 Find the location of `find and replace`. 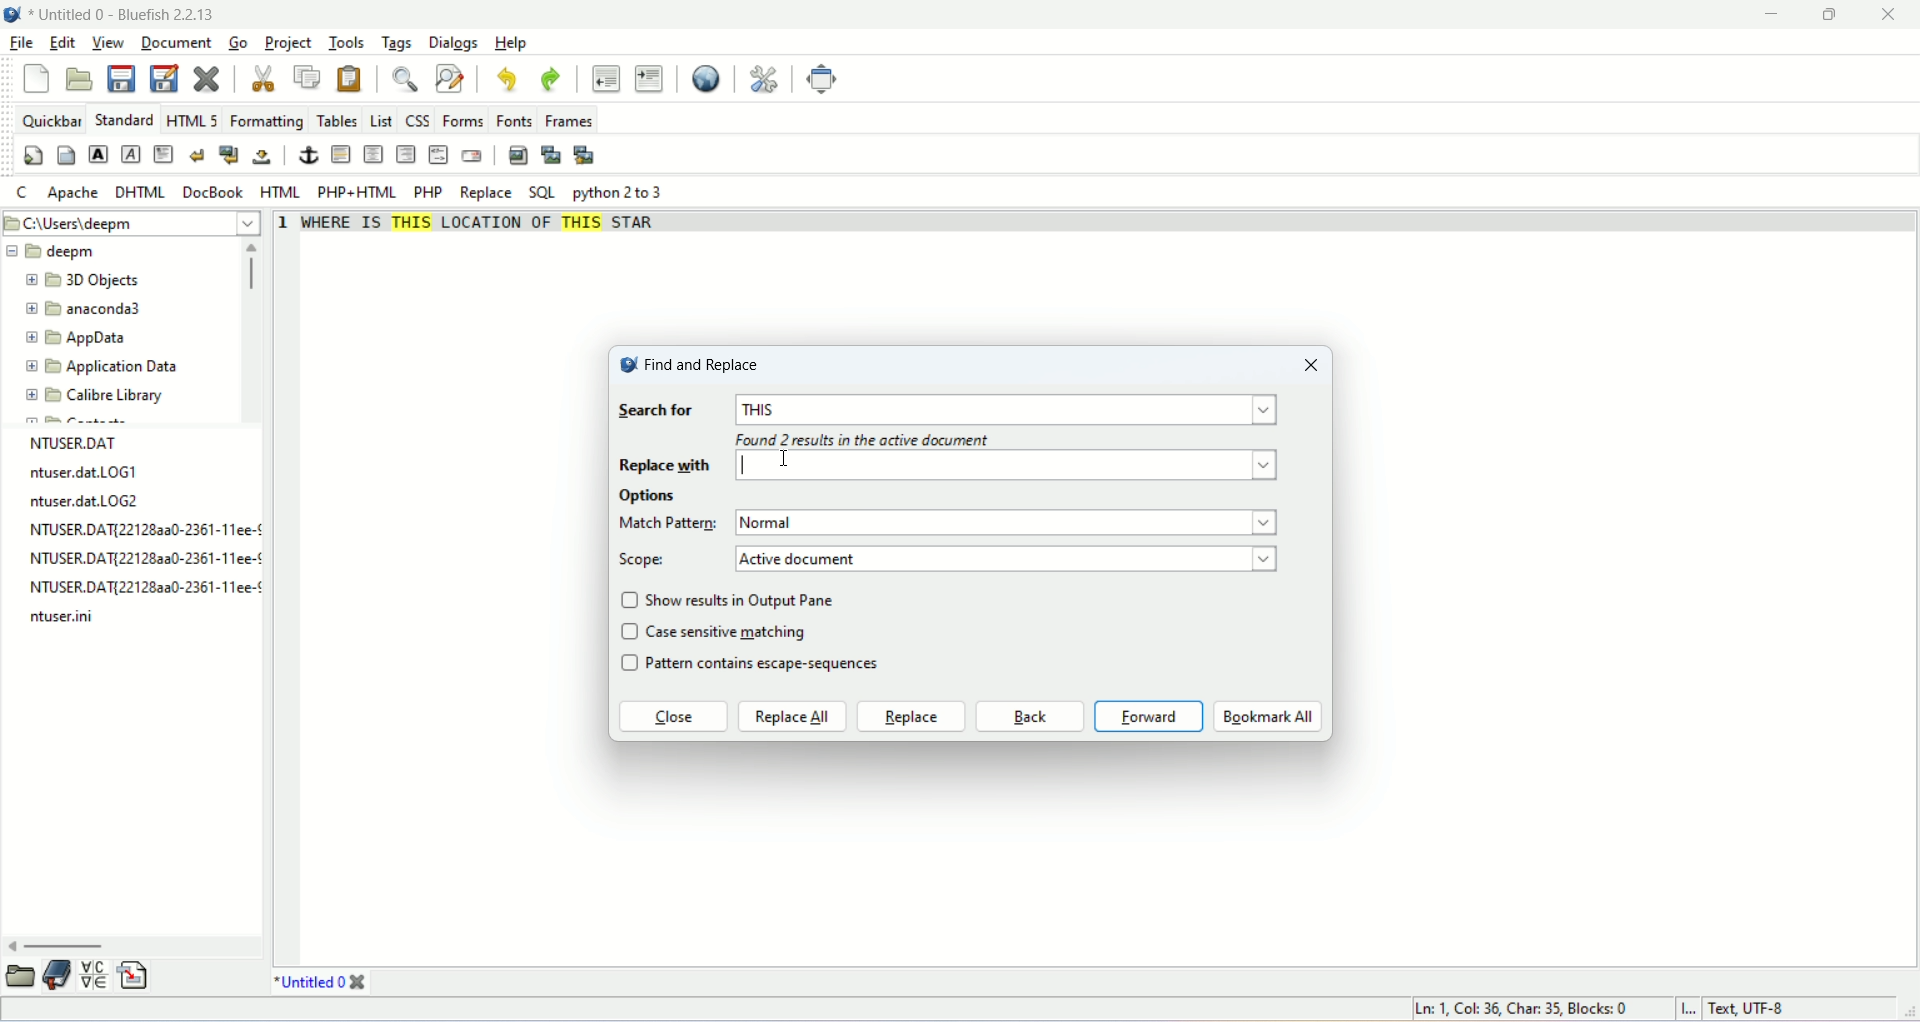

find and replace is located at coordinates (449, 78).